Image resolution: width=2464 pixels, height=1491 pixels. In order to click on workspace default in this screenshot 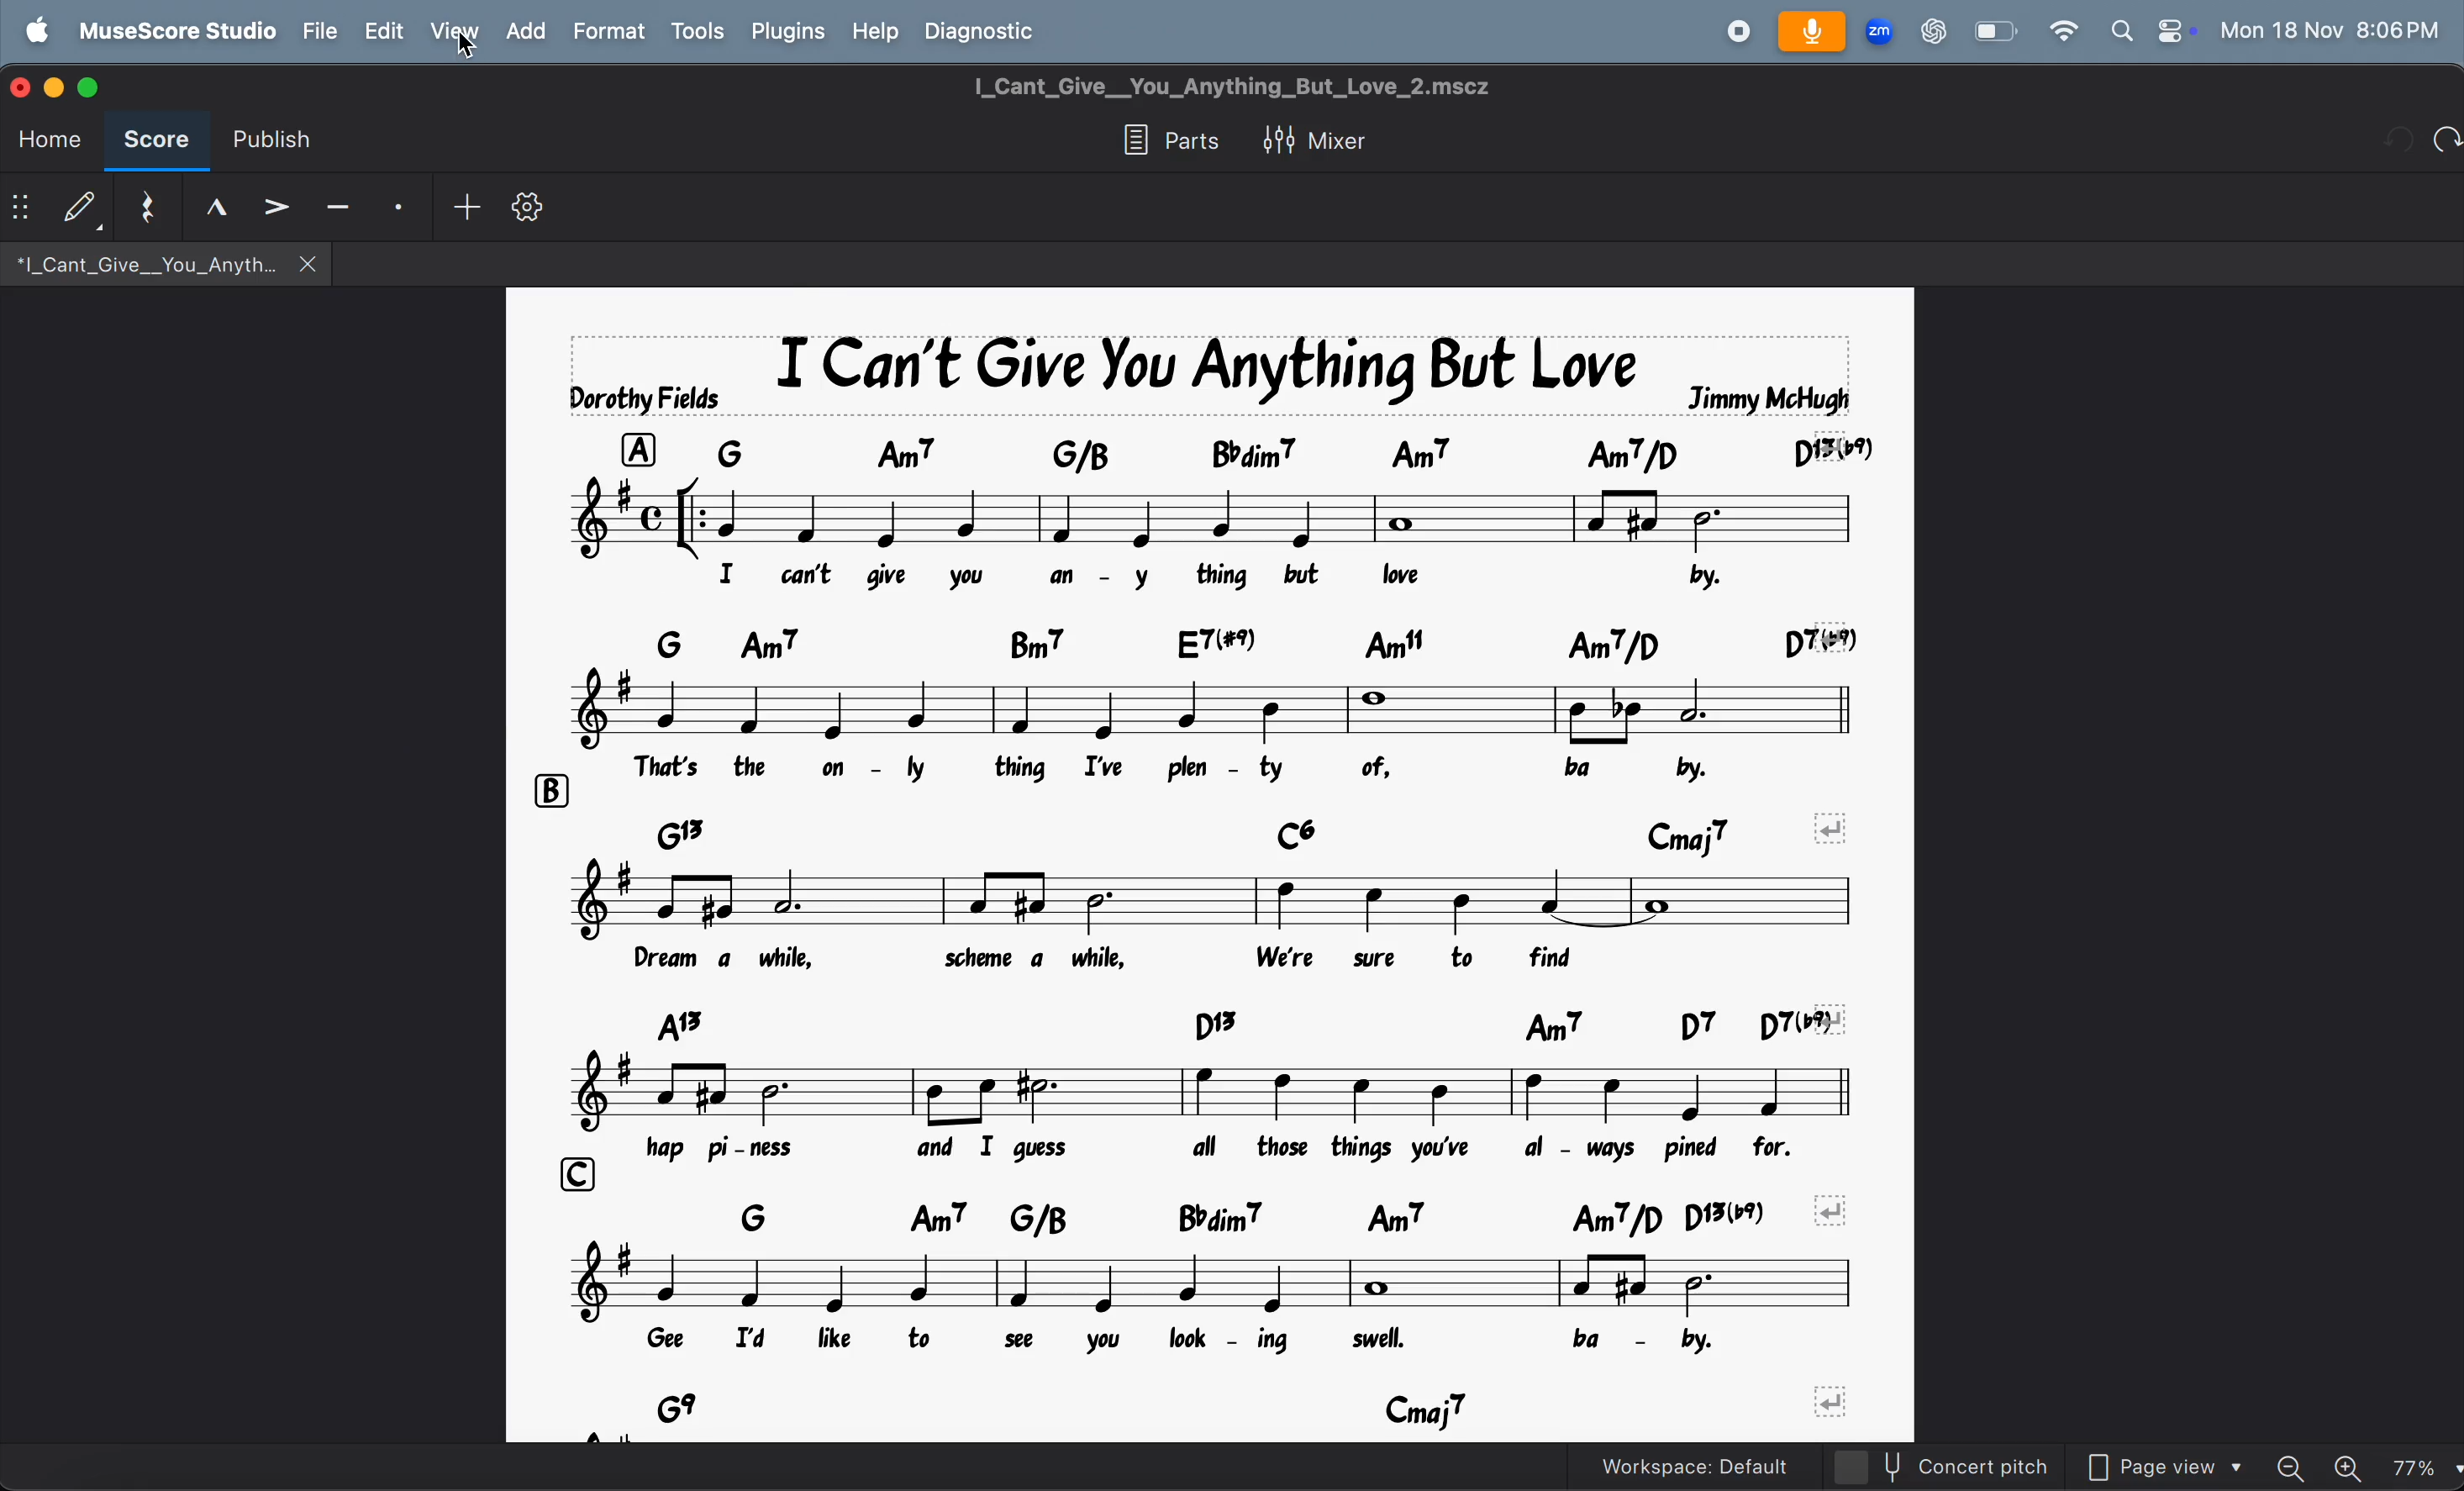, I will do `click(1713, 1465)`.